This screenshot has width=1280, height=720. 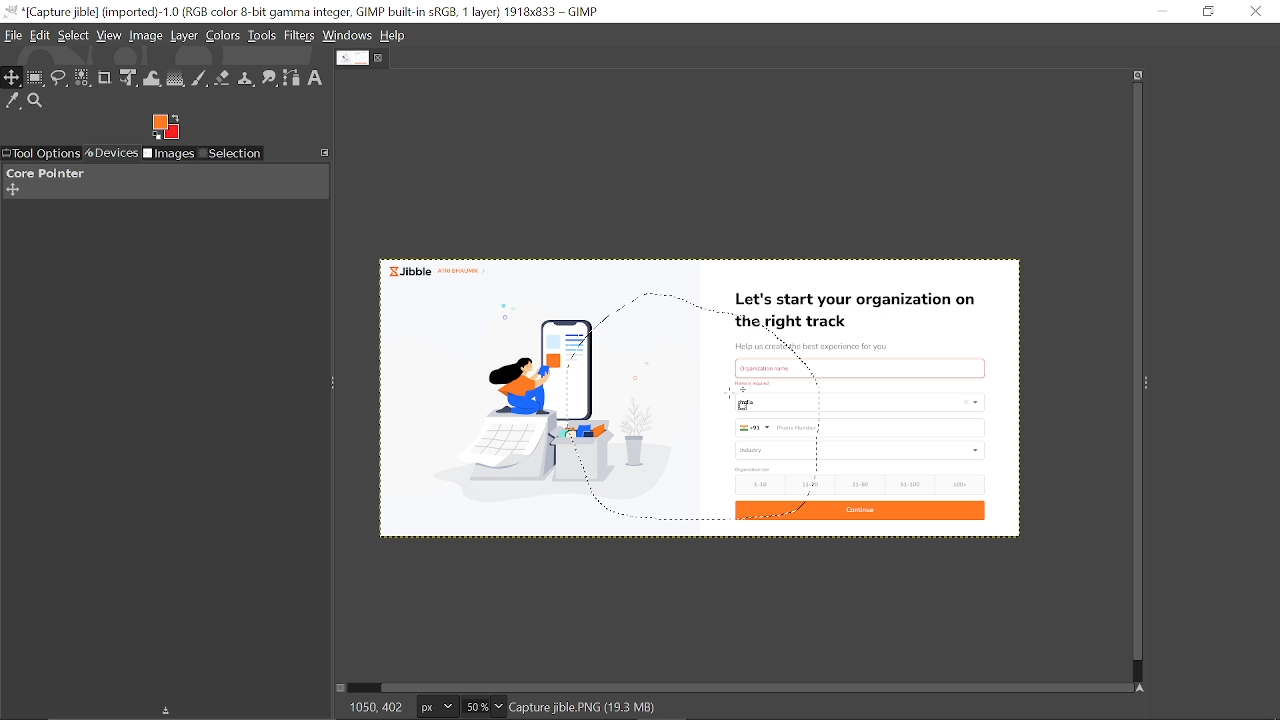 What do you see at coordinates (43, 173) in the screenshot?
I see `Core painter` at bounding box center [43, 173].